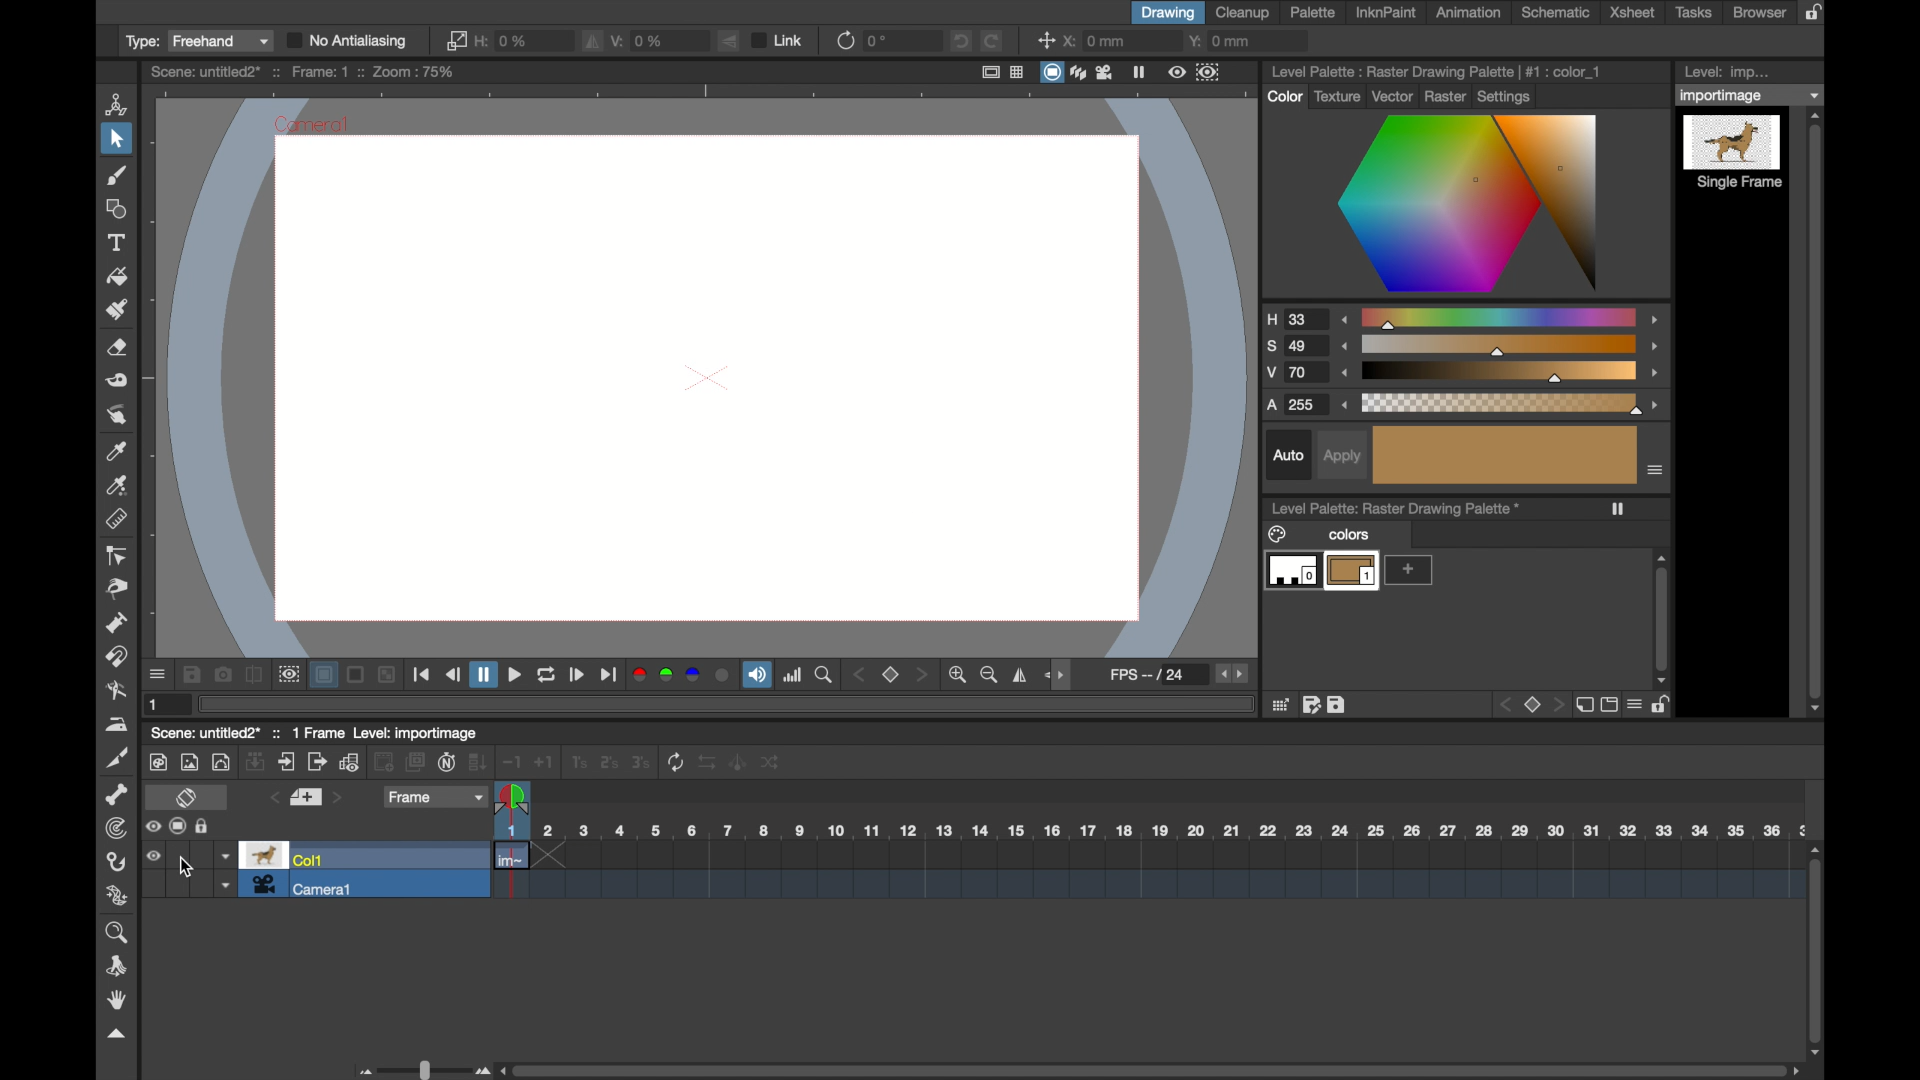 The image size is (1920, 1080). What do you see at coordinates (1293, 374) in the screenshot?
I see `V` at bounding box center [1293, 374].